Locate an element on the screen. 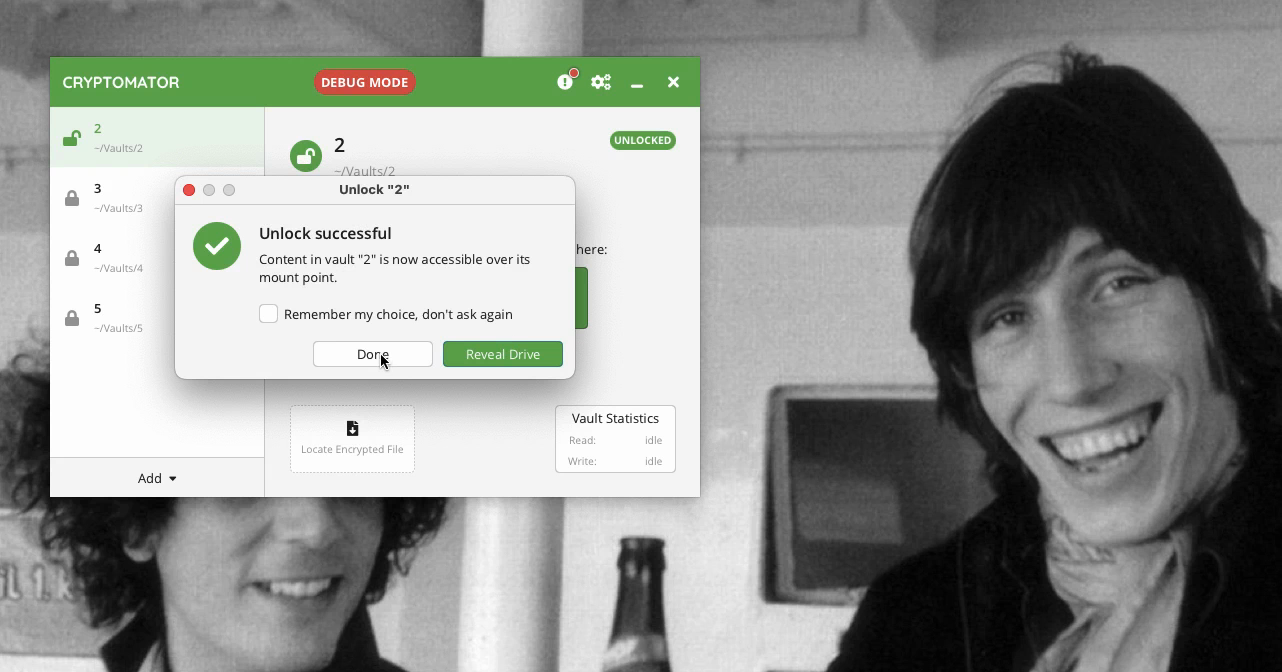 This screenshot has height=672, width=1282. maximize is located at coordinates (230, 189).